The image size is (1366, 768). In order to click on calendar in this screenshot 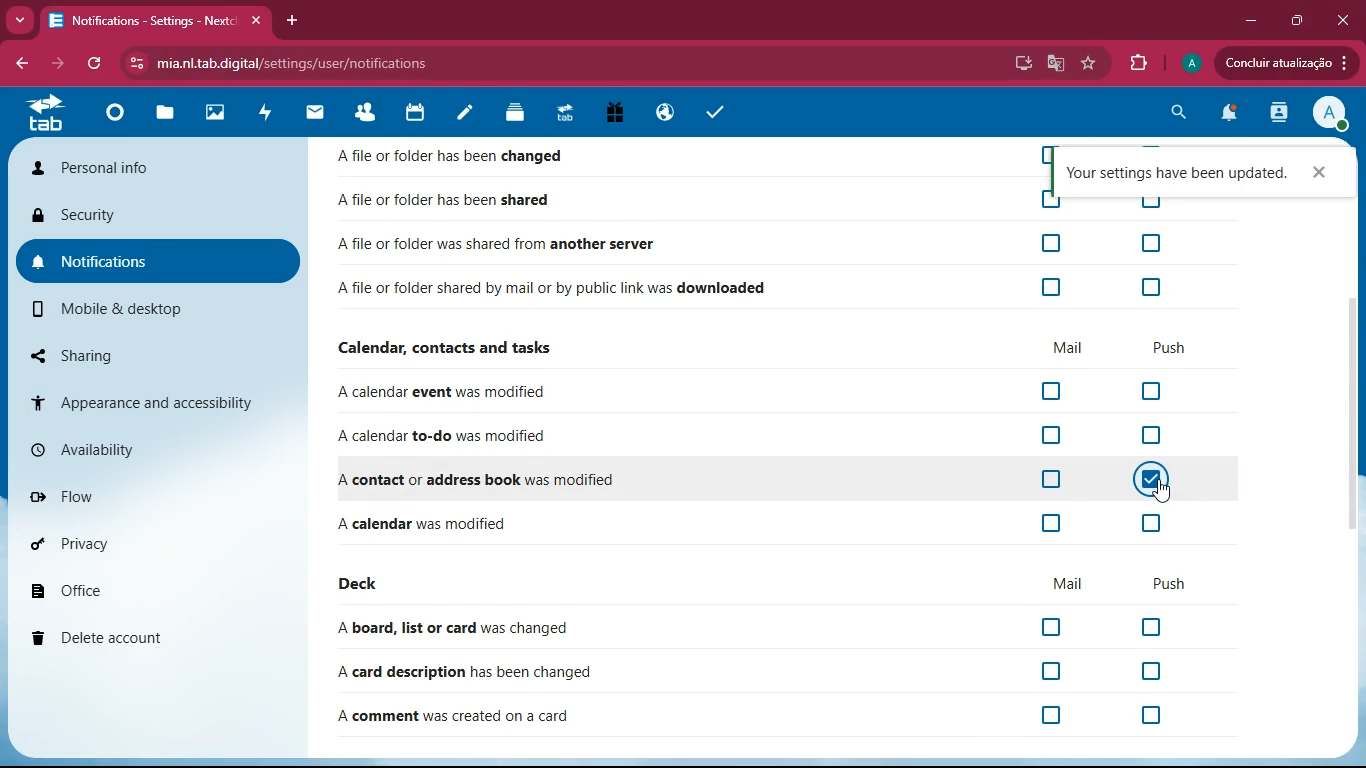, I will do `click(421, 113)`.